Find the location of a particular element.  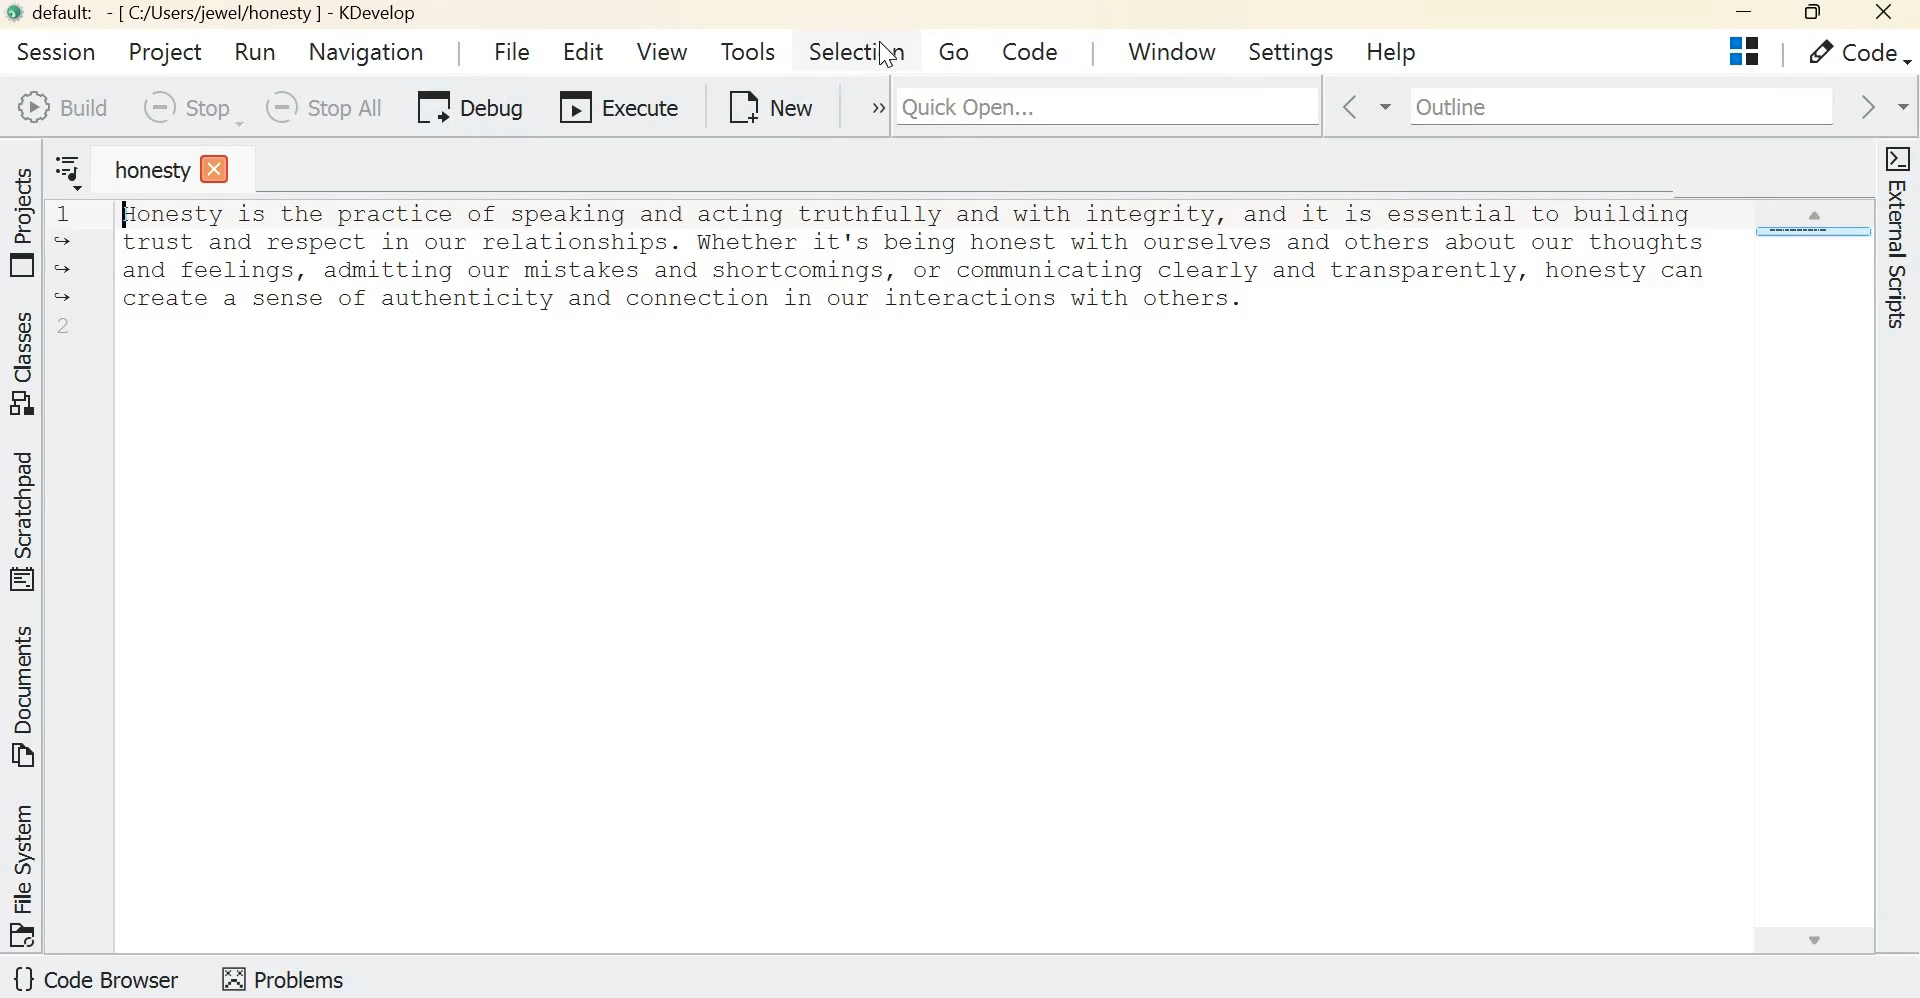

close is located at coordinates (1886, 16).